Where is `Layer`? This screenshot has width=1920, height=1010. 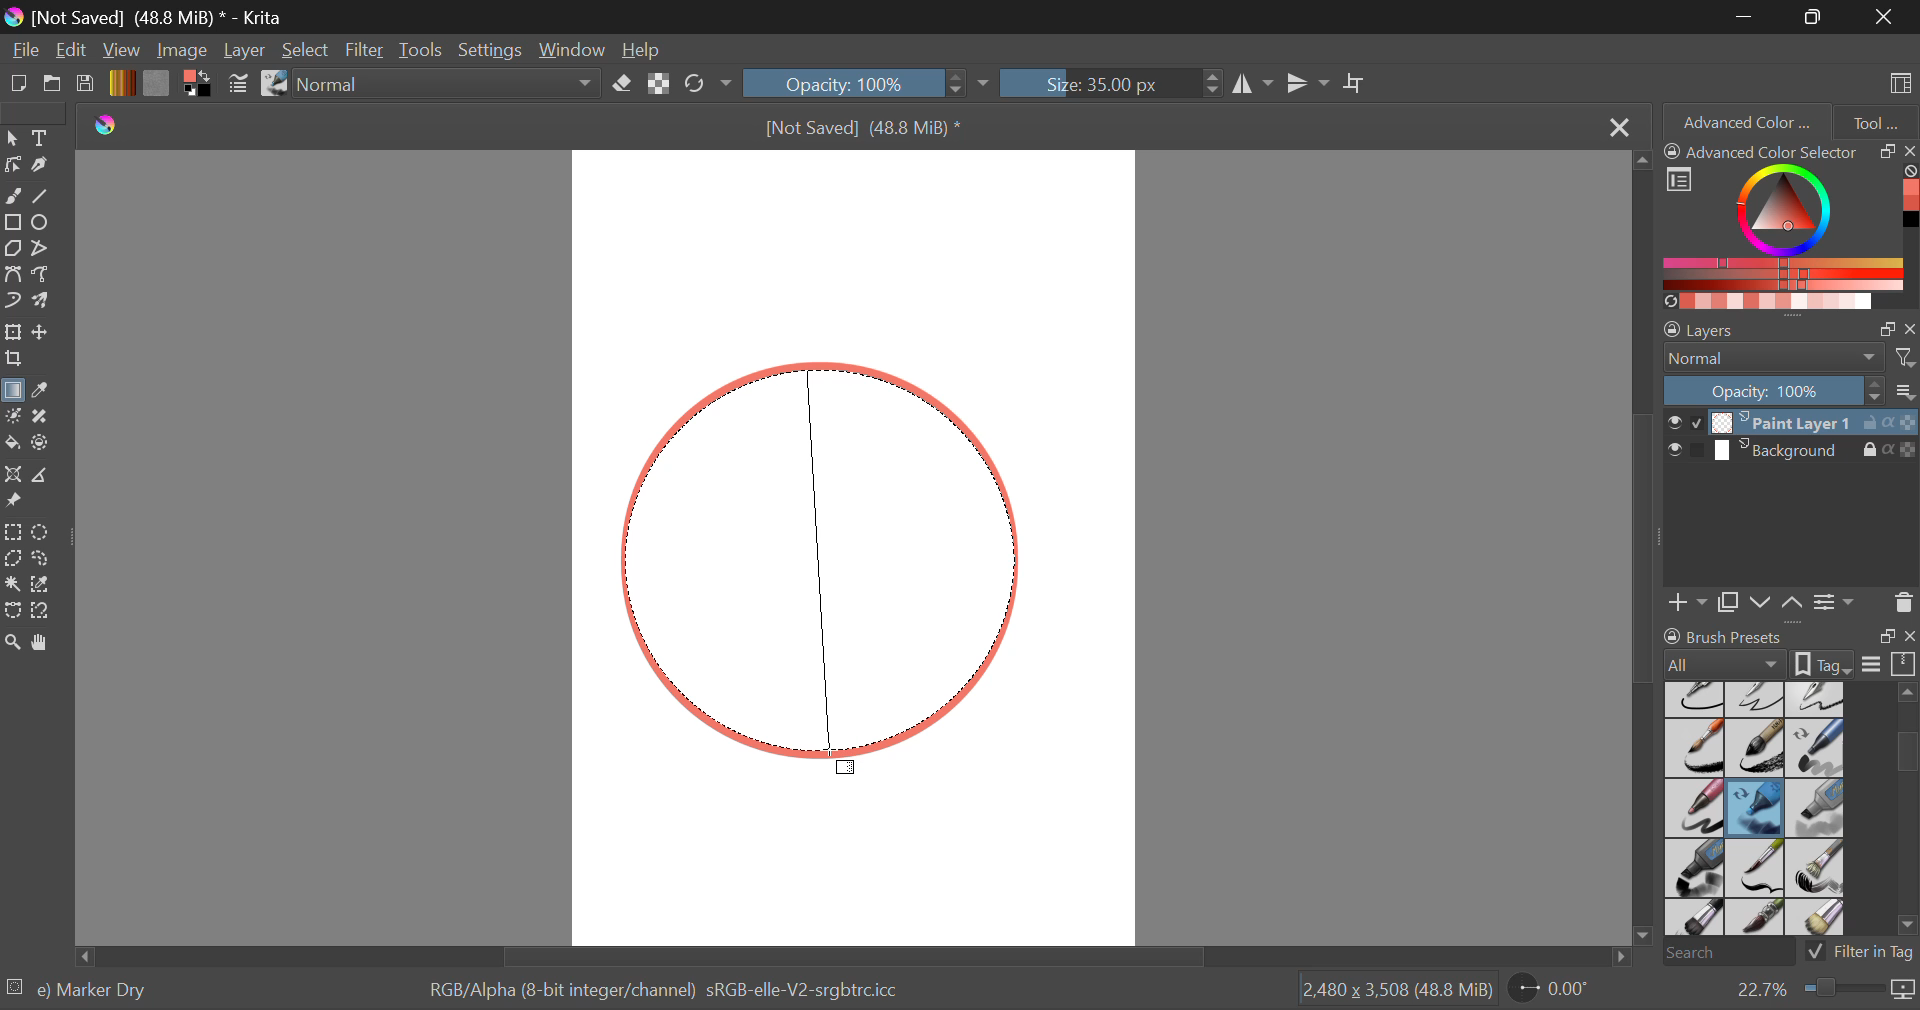
Layer is located at coordinates (244, 50).